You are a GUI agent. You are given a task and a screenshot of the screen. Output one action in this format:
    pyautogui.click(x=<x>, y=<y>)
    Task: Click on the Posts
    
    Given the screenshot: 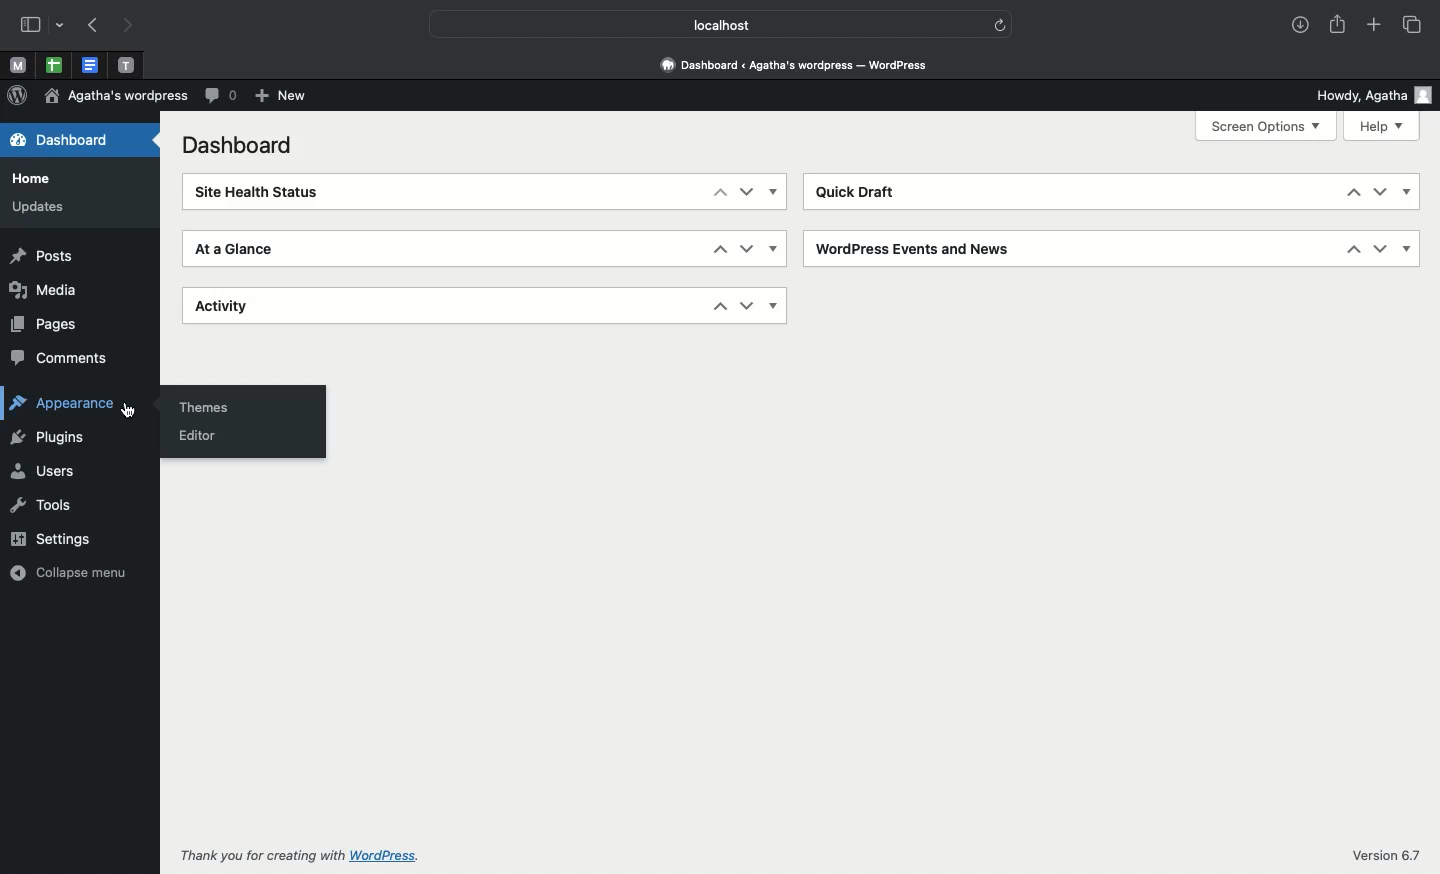 What is the action you would take?
    pyautogui.click(x=49, y=258)
    